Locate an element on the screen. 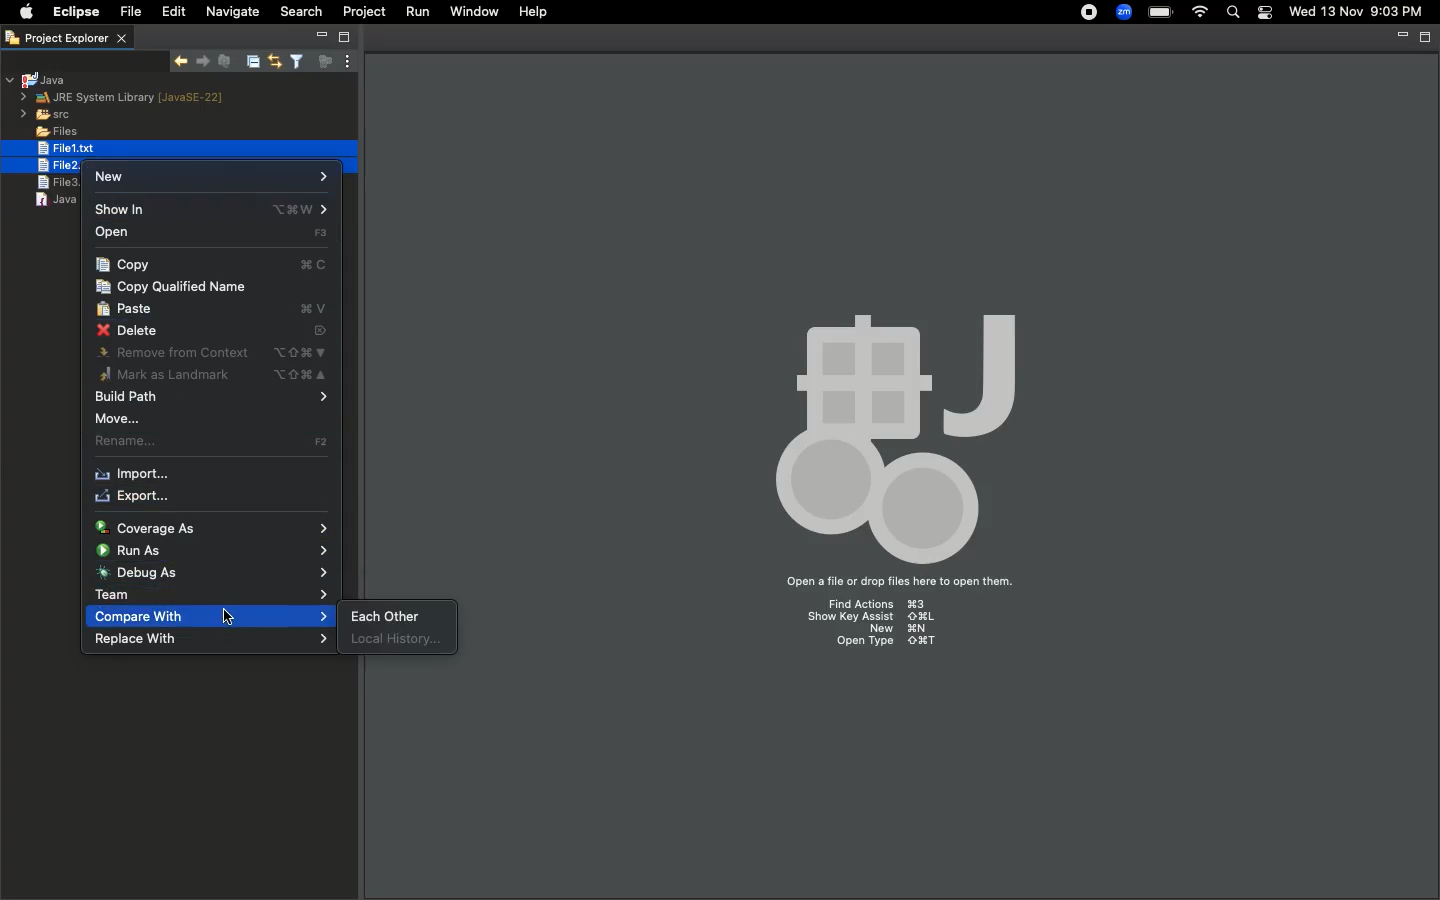 The width and height of the screenshot is (1440, 900). Window is located at coordinates (476, 11).